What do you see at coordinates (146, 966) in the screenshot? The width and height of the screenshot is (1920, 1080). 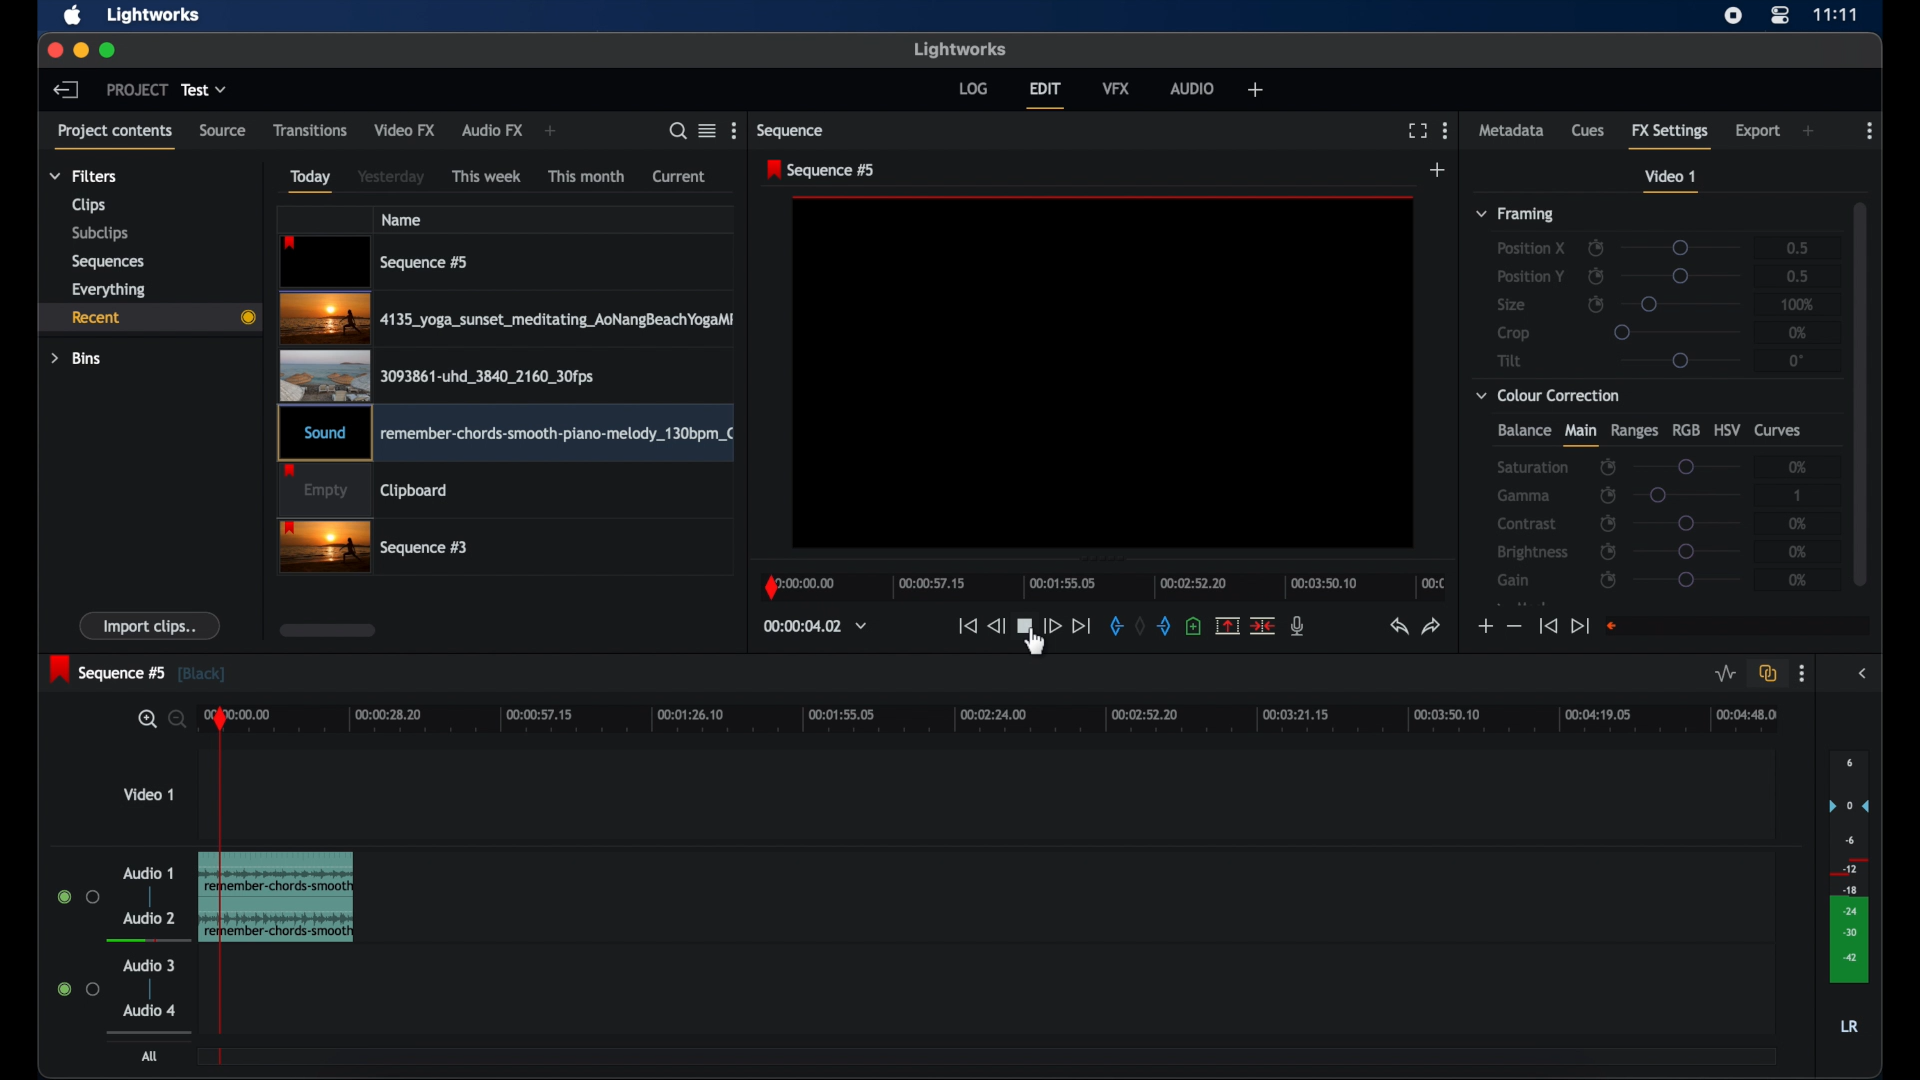 I see `audio 3` at bounding box center [146, 966].